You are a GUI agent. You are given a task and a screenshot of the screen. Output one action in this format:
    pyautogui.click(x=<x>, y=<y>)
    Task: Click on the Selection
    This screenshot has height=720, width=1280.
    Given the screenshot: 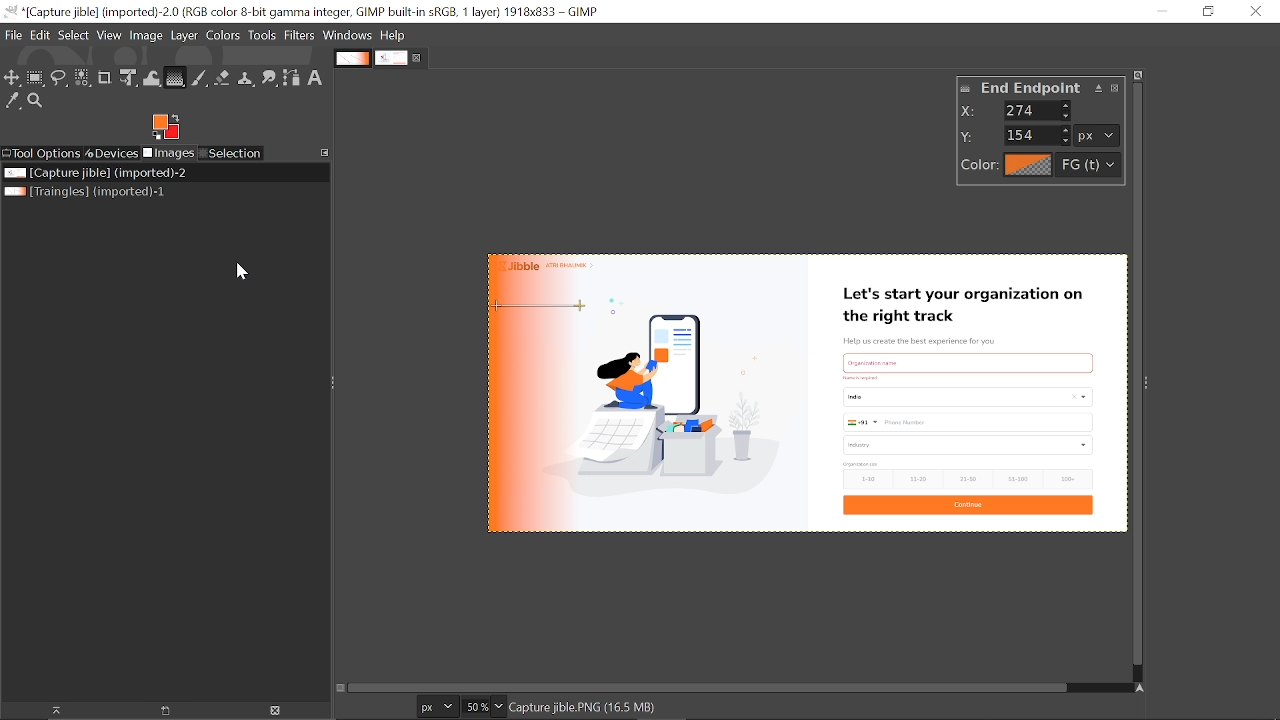 What is the action you would take?
    pyautogui.click(x=232, y=153)
    